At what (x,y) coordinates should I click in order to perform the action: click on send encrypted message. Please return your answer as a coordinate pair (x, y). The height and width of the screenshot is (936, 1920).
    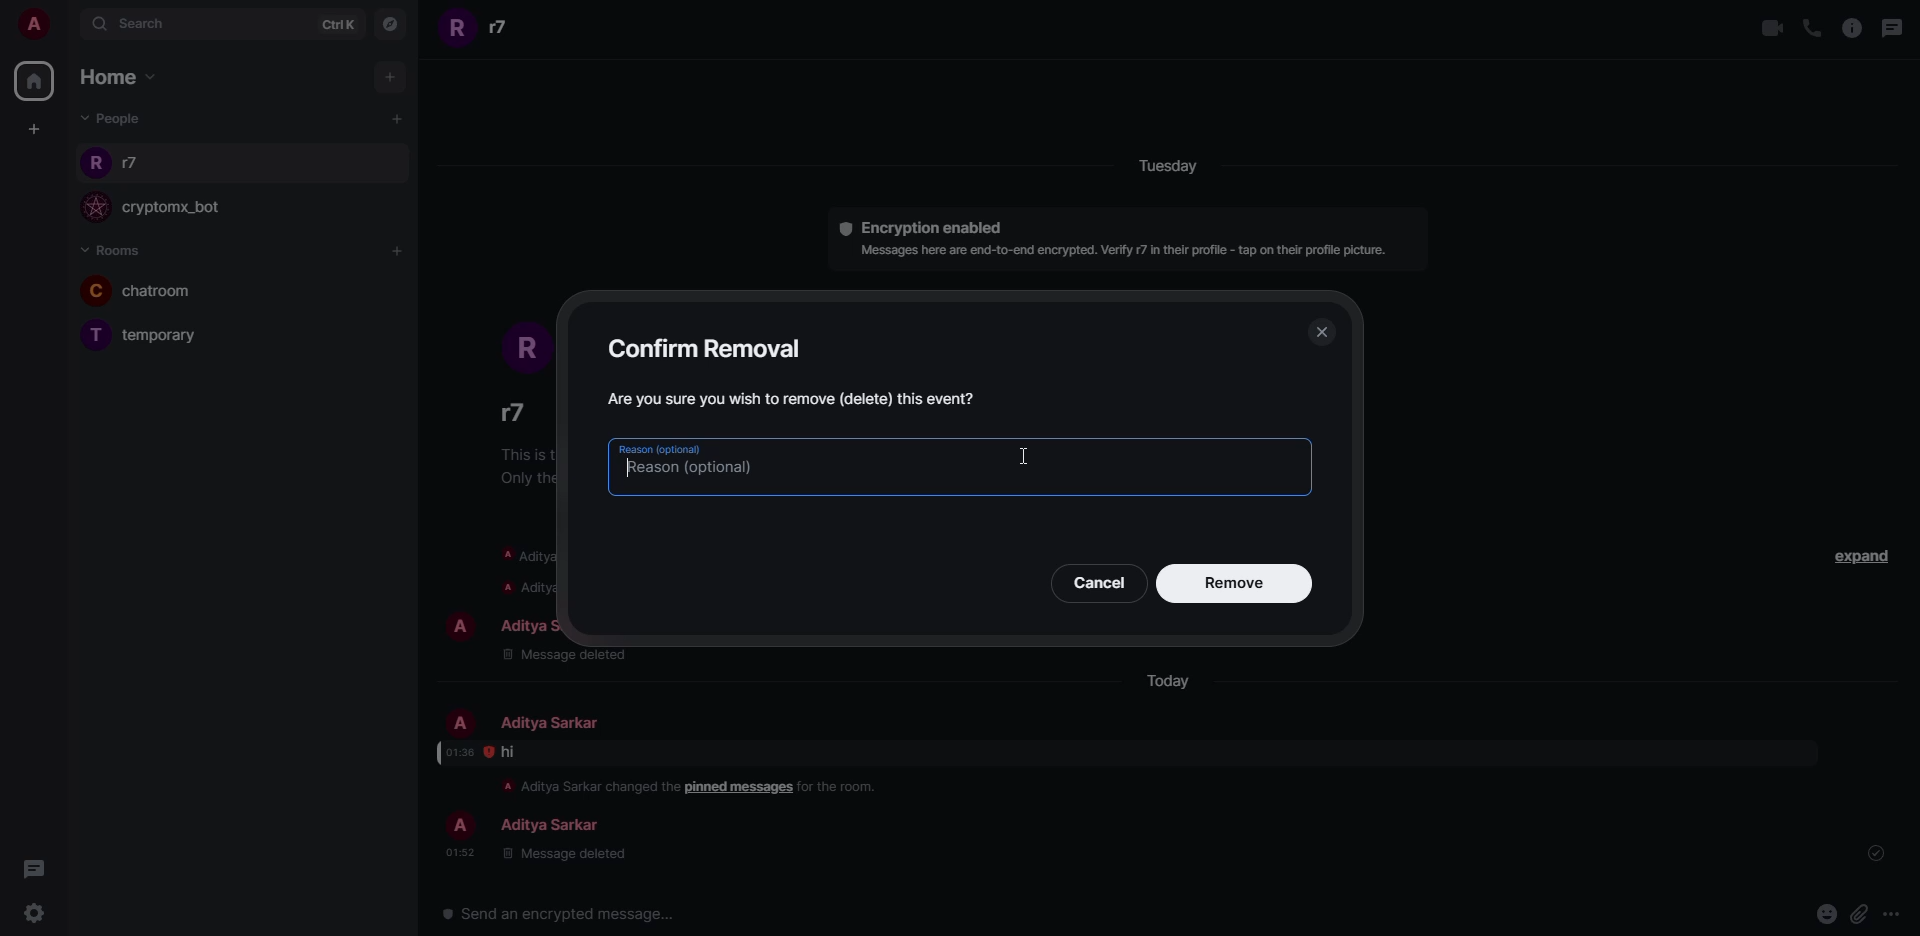
    Looking at the image, I should click on (558, 915).